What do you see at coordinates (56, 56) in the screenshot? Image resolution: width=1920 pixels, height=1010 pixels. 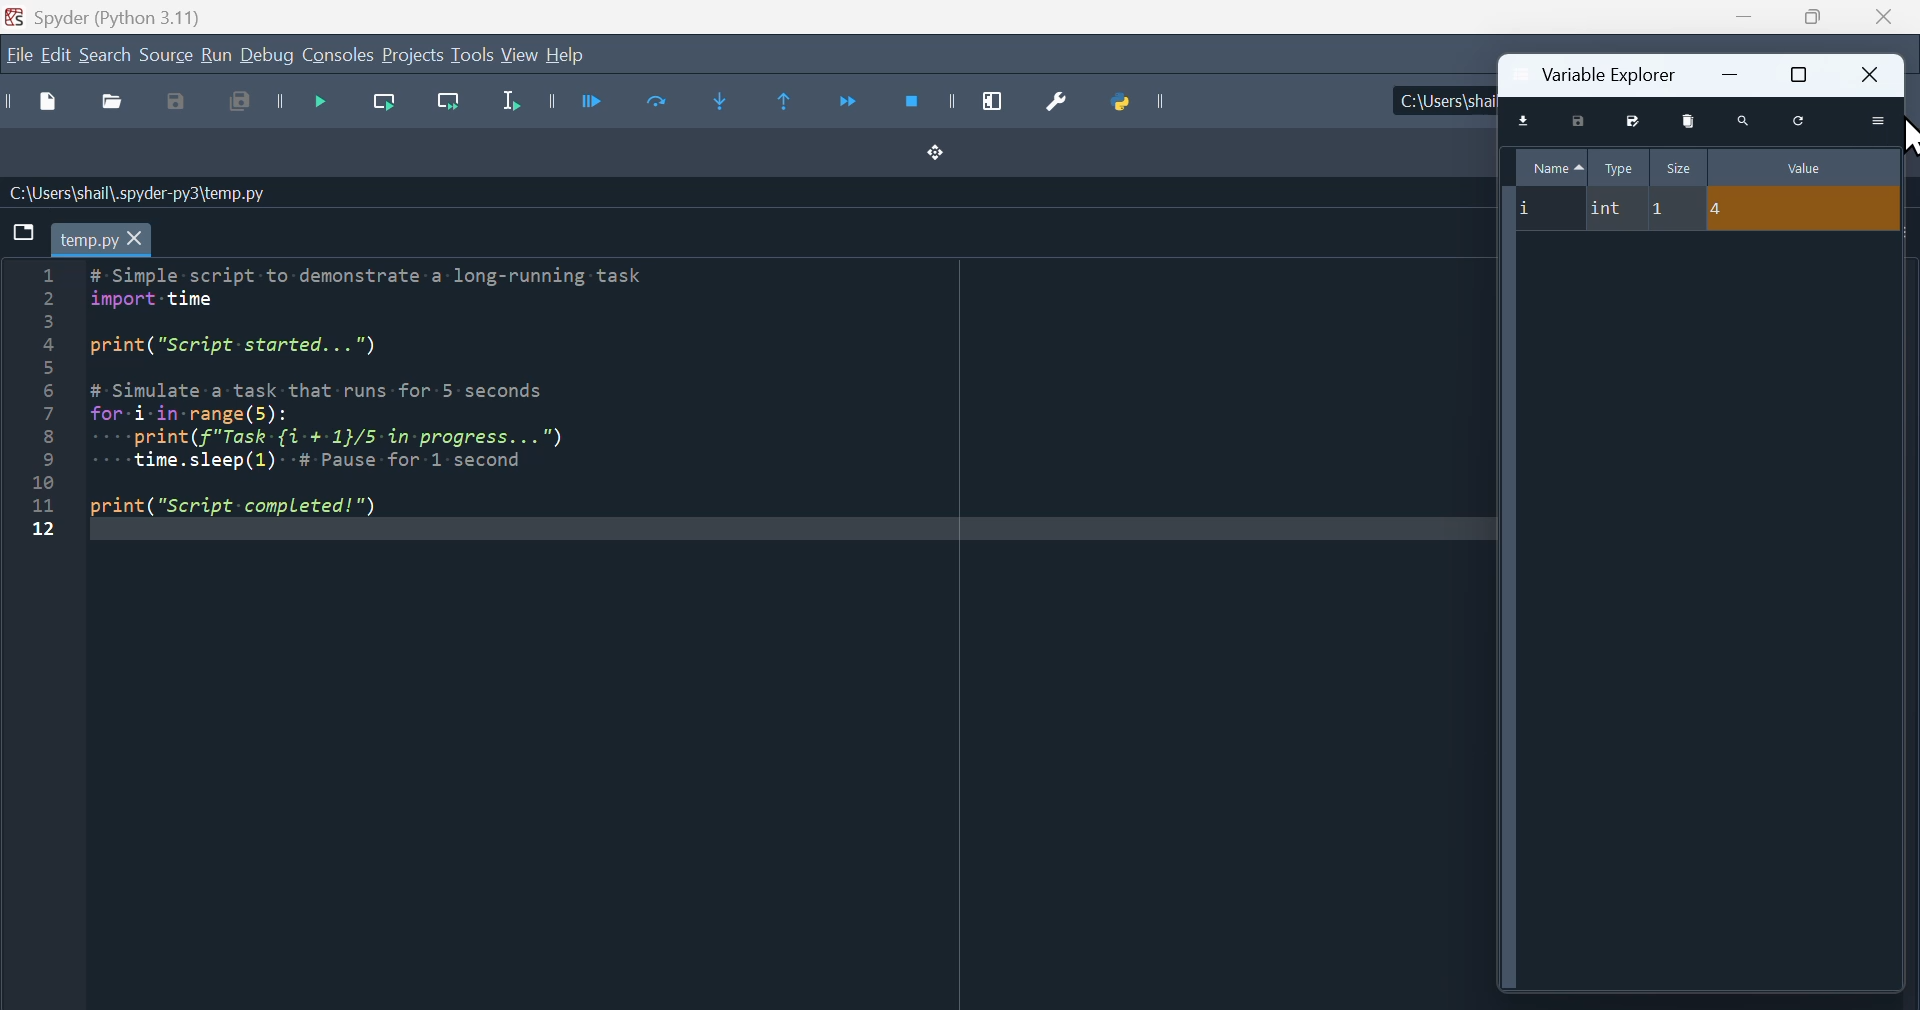 I see `edit` at bounding box center [56, 56].